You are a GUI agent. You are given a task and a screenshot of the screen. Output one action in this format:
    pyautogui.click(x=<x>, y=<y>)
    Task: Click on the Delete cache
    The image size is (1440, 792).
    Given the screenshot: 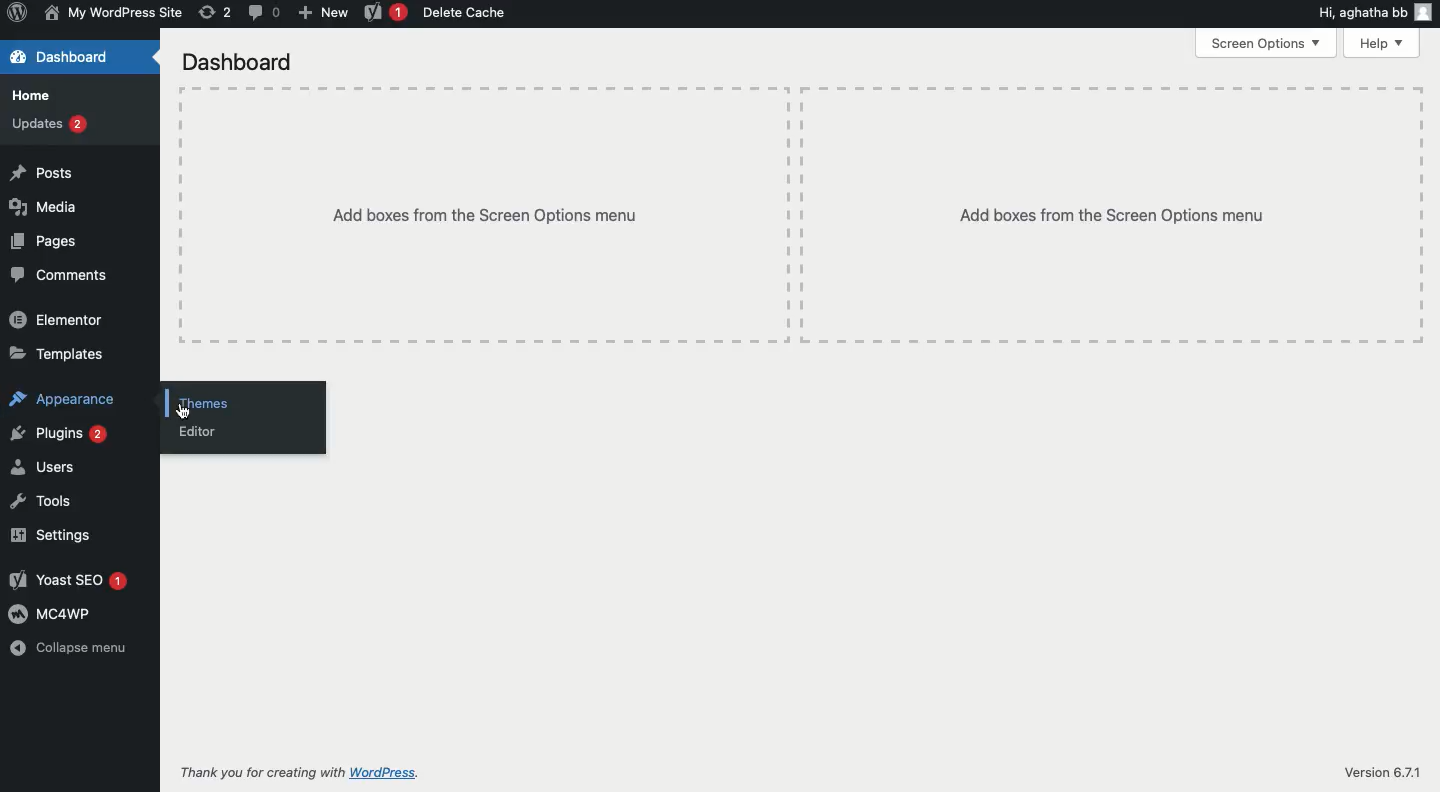 What is the action you would take?
    pyautogui.click(x=470, y=12)
    